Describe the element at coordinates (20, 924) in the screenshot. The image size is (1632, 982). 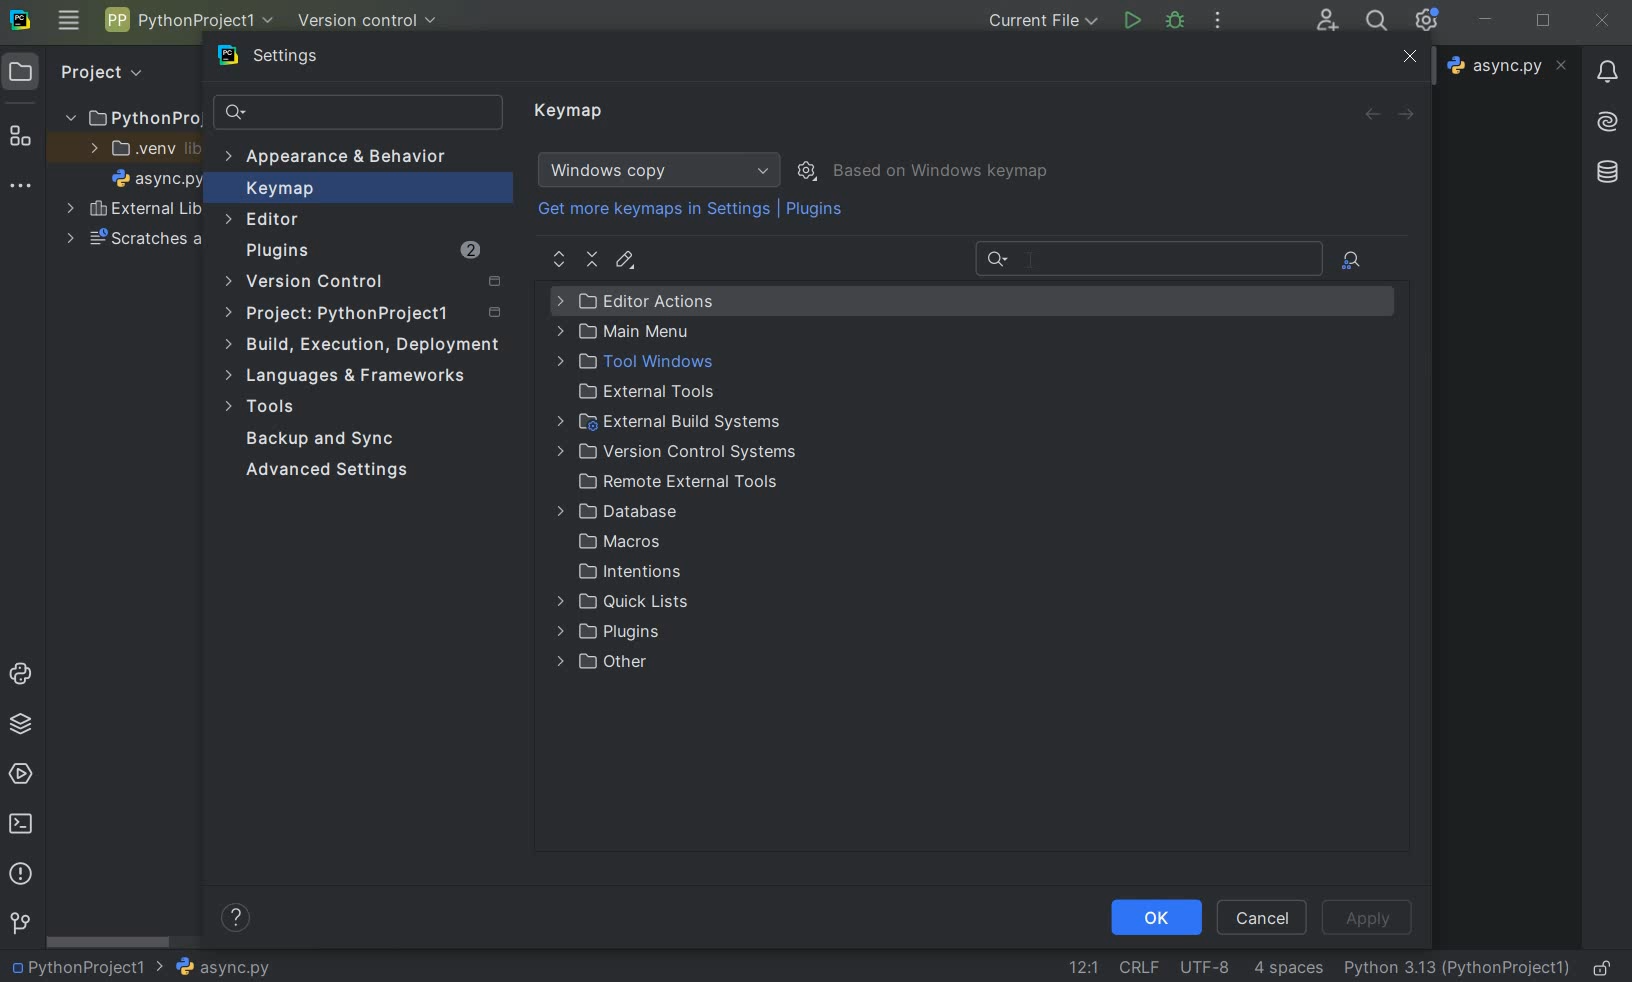
I see `version control` at that location.